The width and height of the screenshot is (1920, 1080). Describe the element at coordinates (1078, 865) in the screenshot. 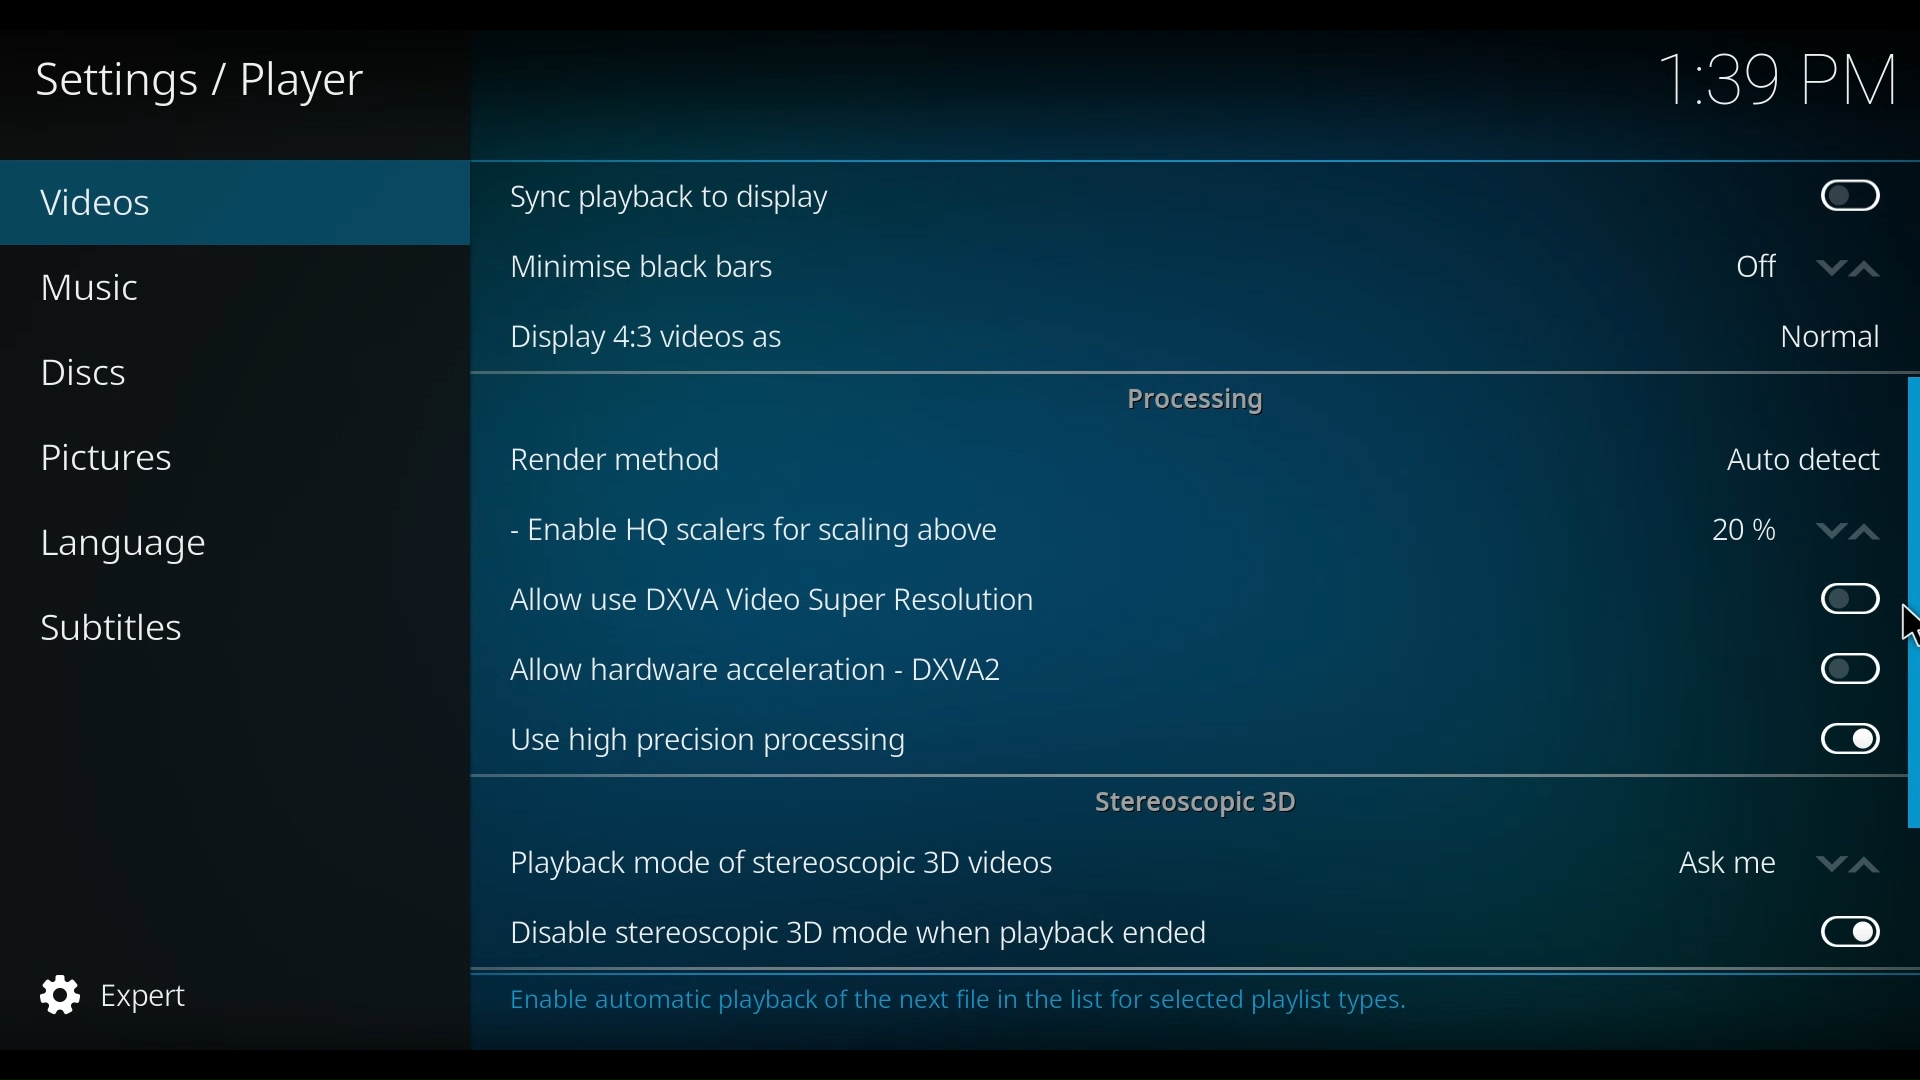

I see `Playback mode of stereoscopic 3D videos` at that location.